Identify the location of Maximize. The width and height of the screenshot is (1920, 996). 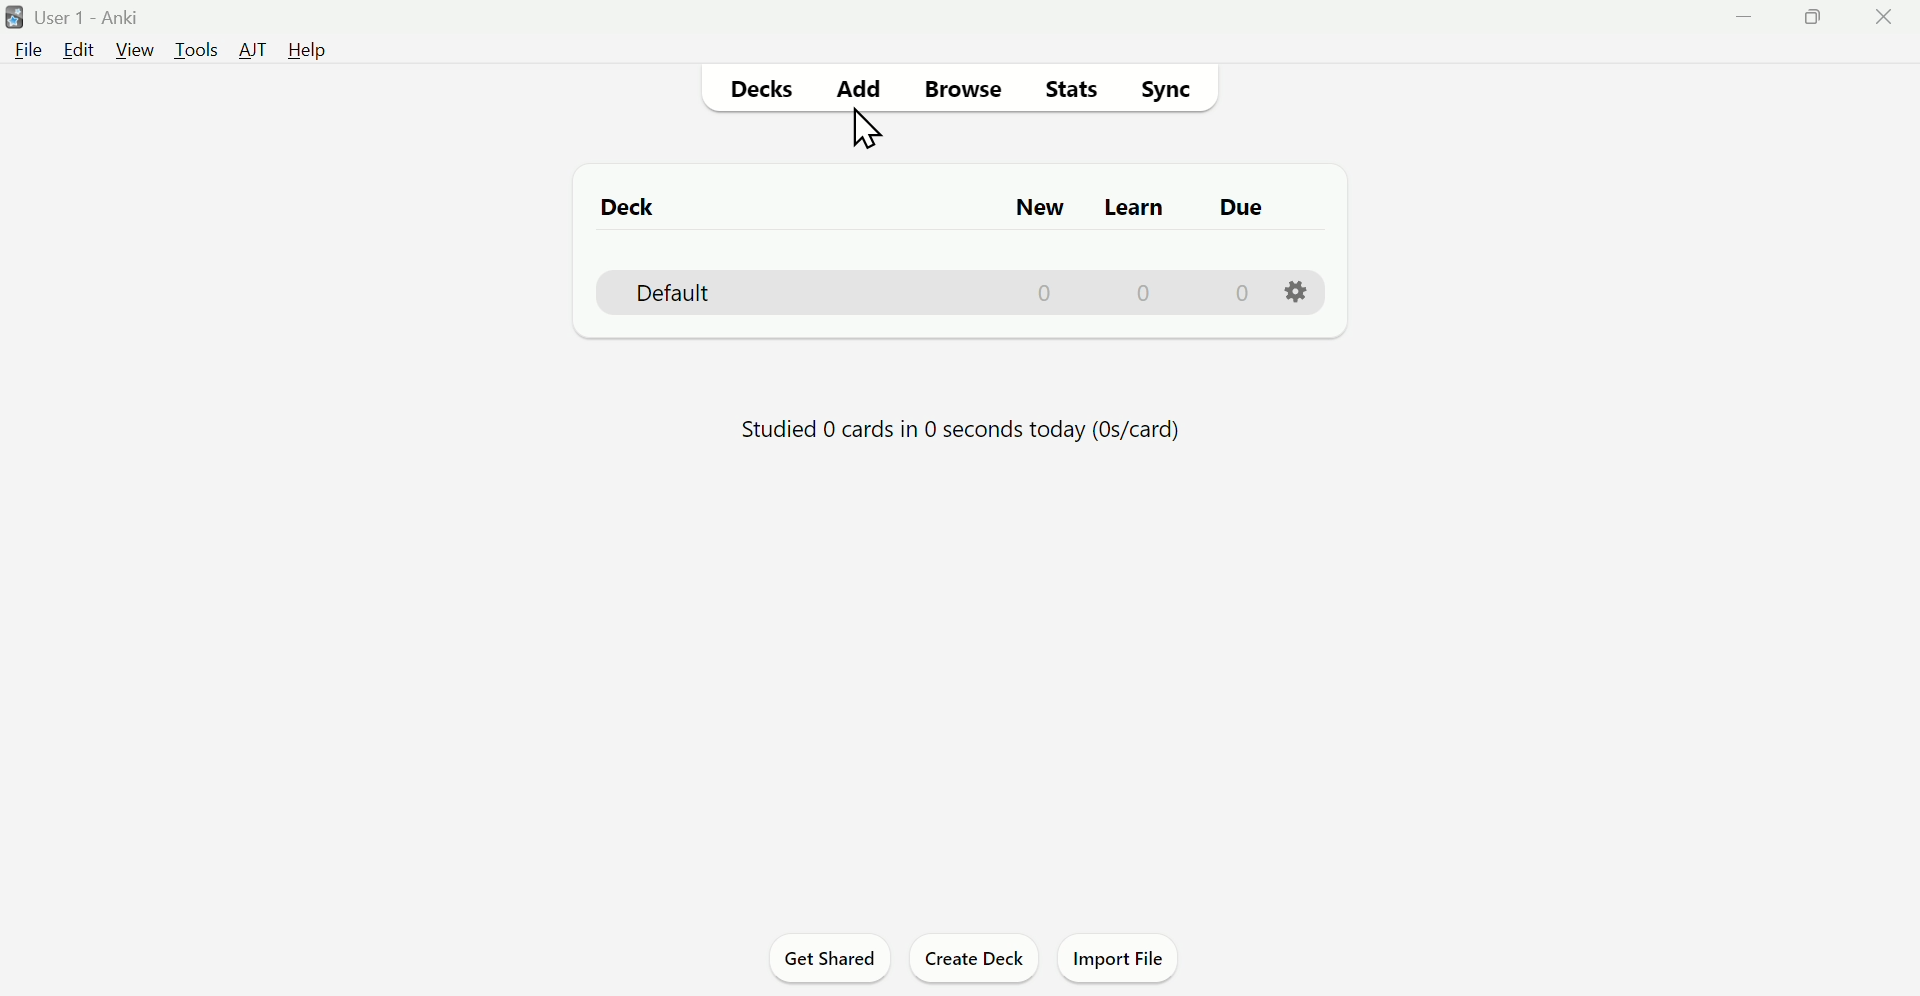
(1810, 19).